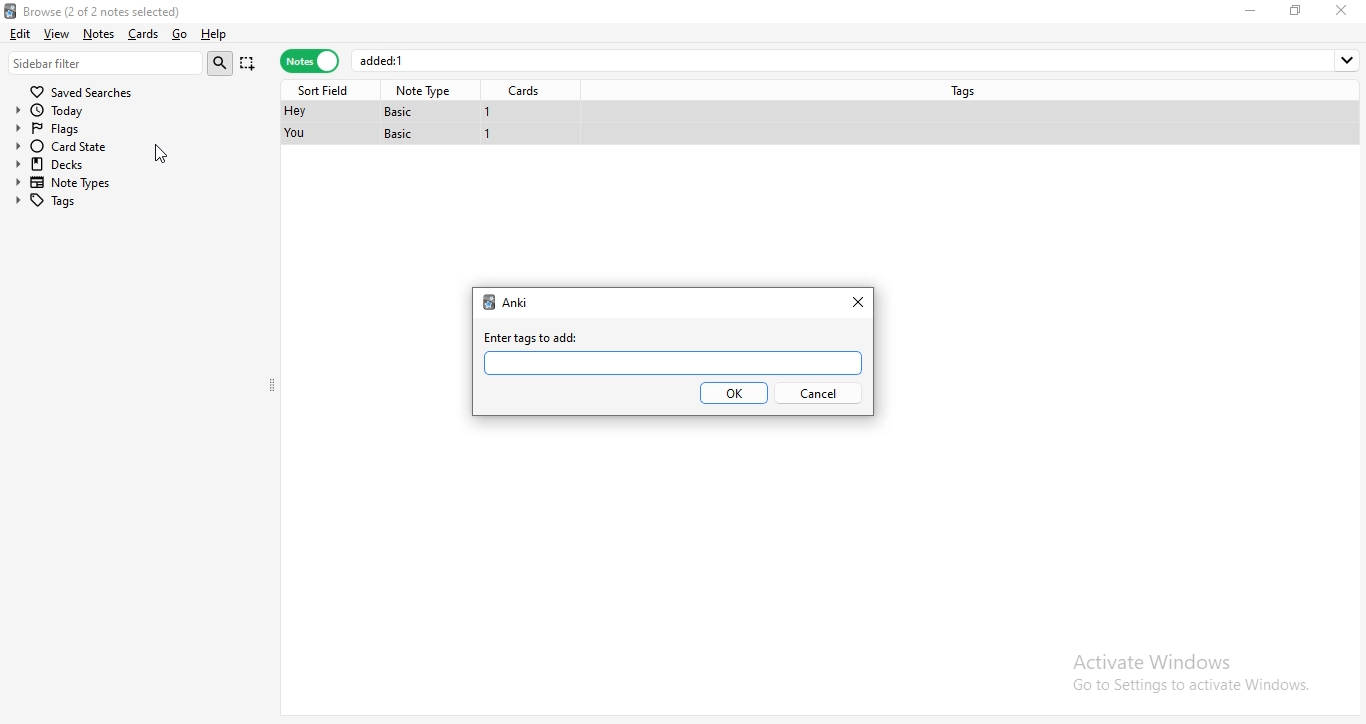 The image size is (1366, 724). What do you see at coordinates (249, 65) in the screenshot?
I see `append` at bounding box center [249, 65].